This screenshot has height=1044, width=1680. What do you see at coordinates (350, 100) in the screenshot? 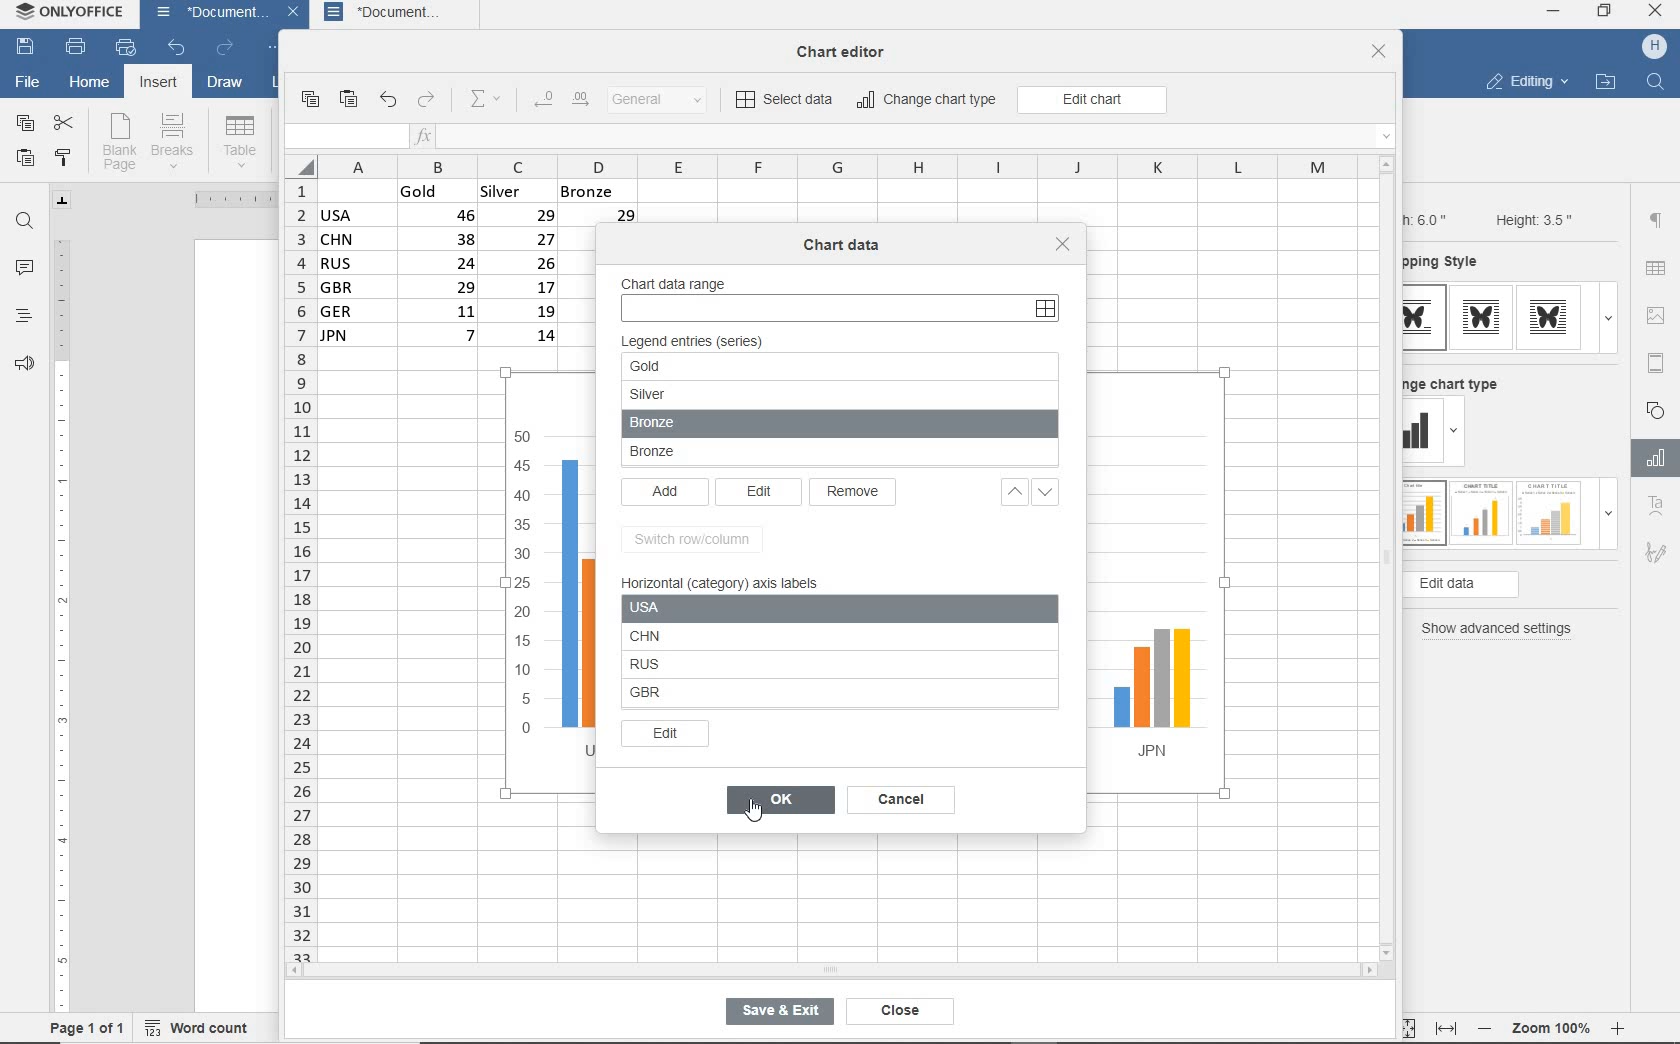
I see `paste` at bounding box center [350, 100].